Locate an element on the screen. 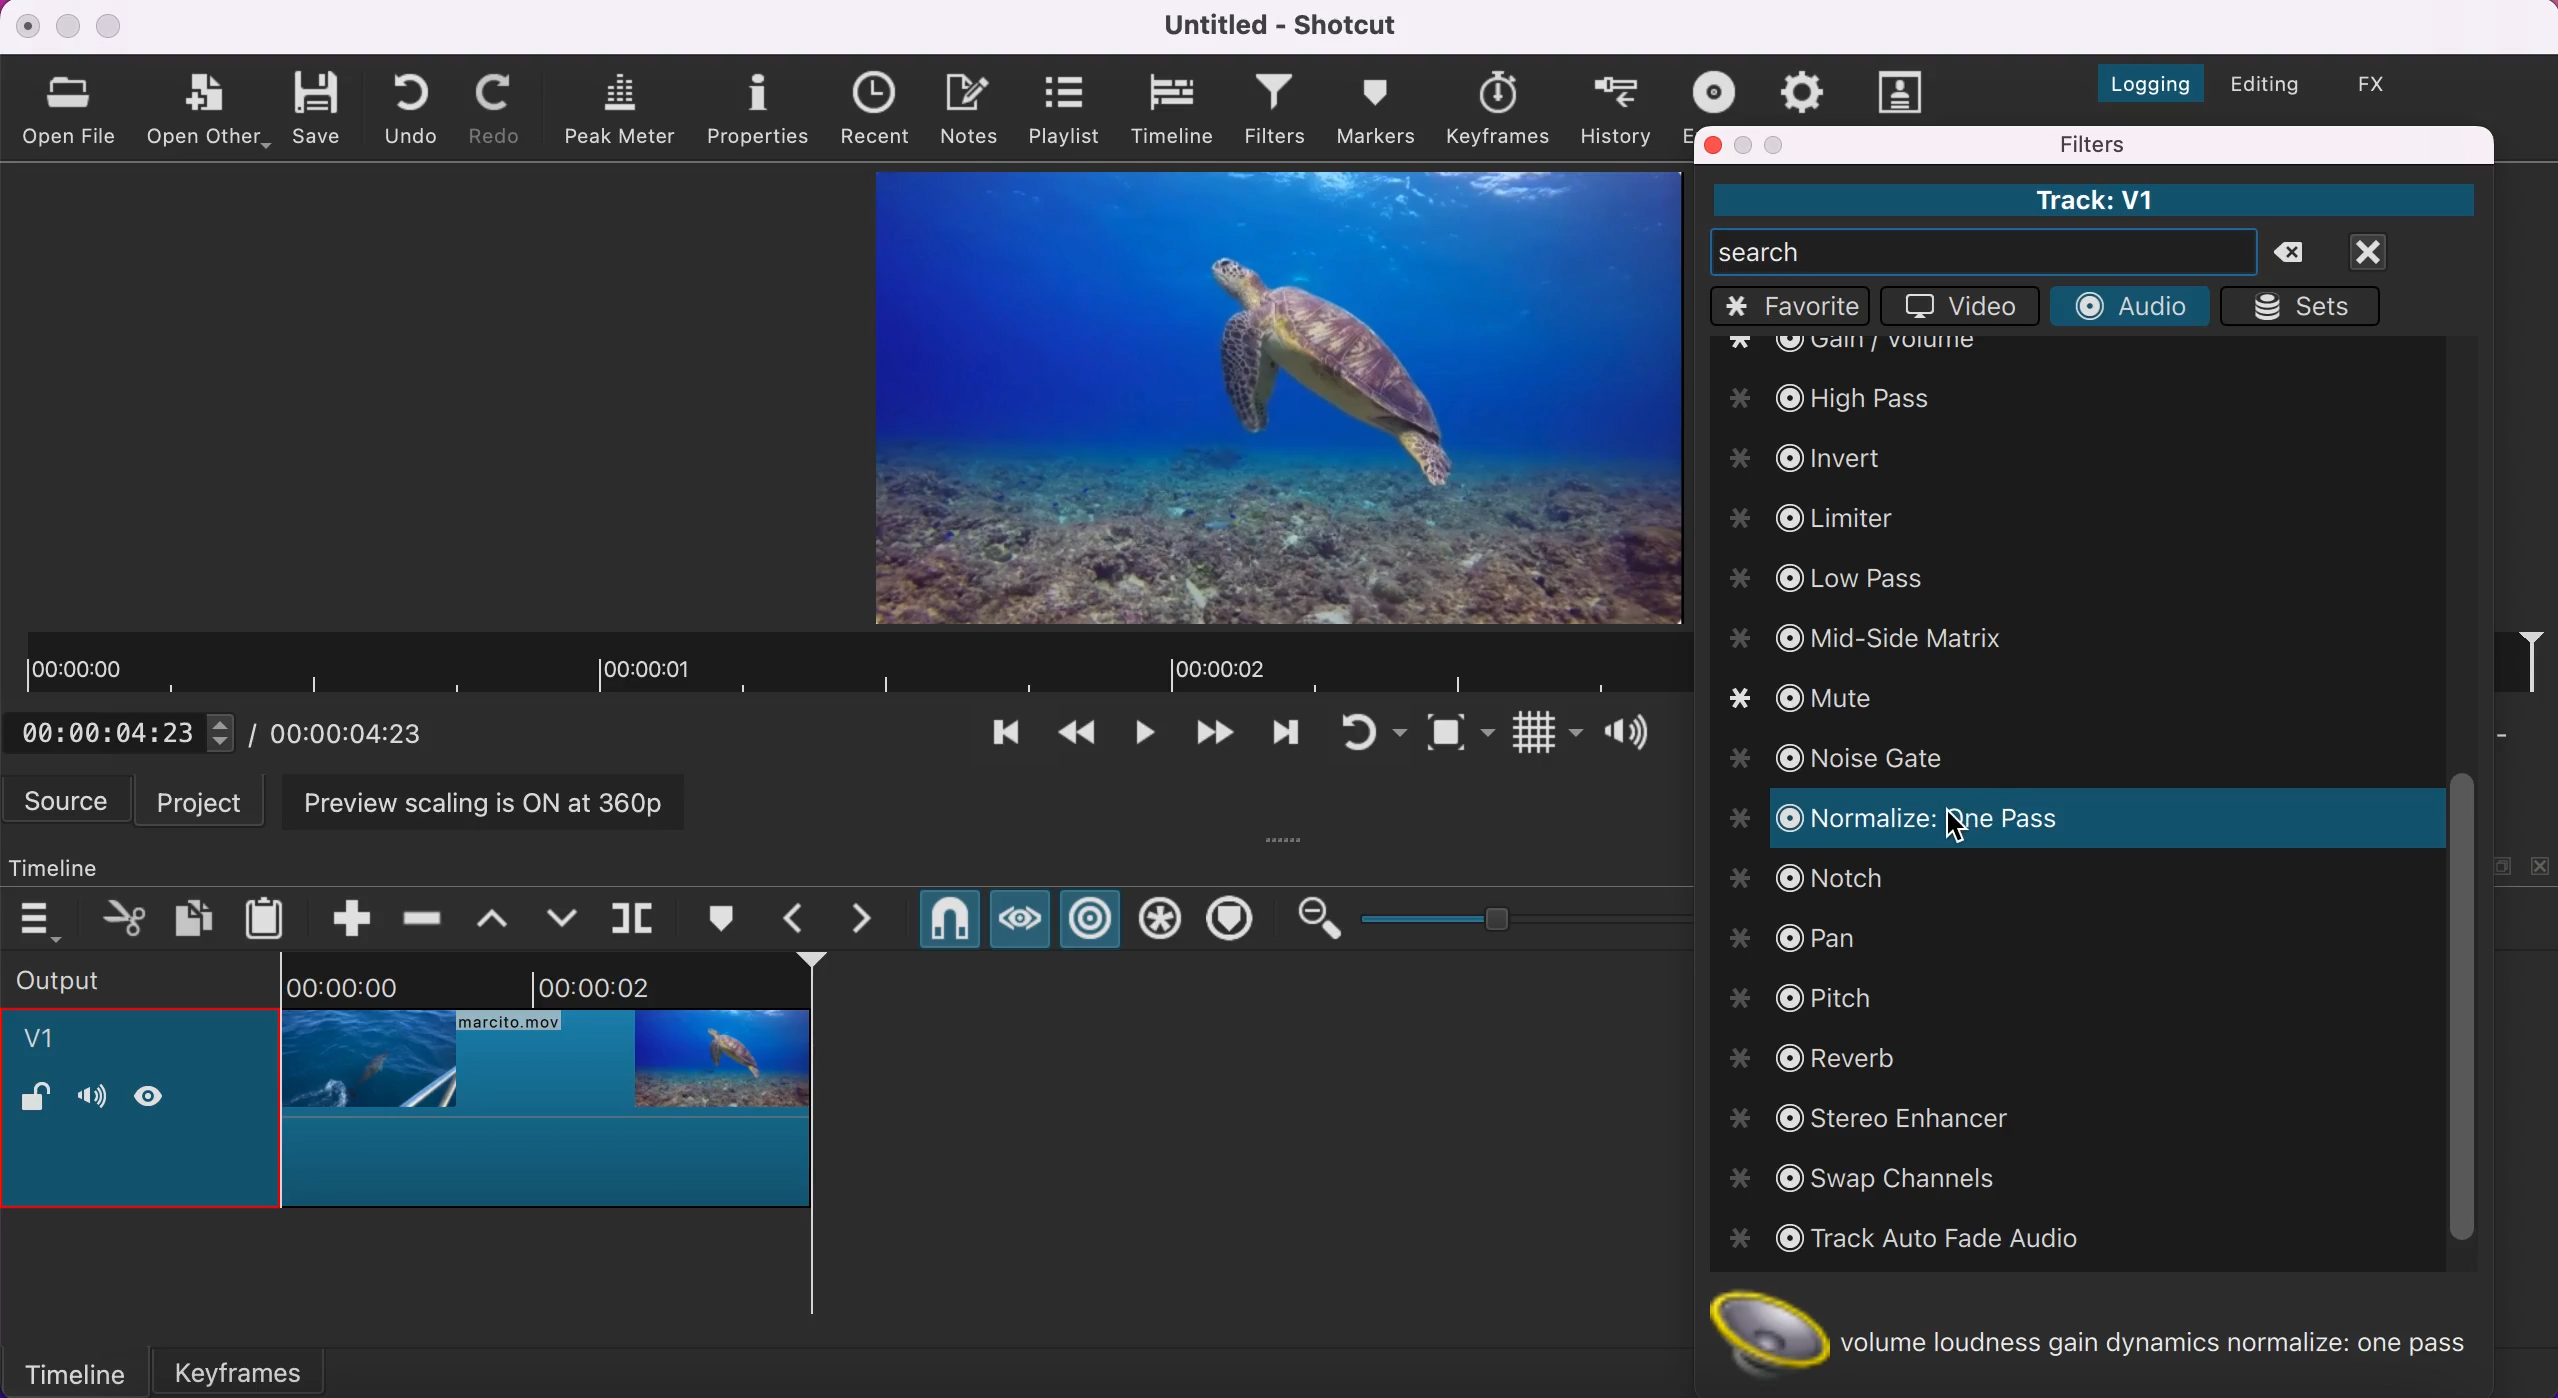 The width and height of the screenshot is (2558, 1398). delete is located at coordinates (2299, 254).